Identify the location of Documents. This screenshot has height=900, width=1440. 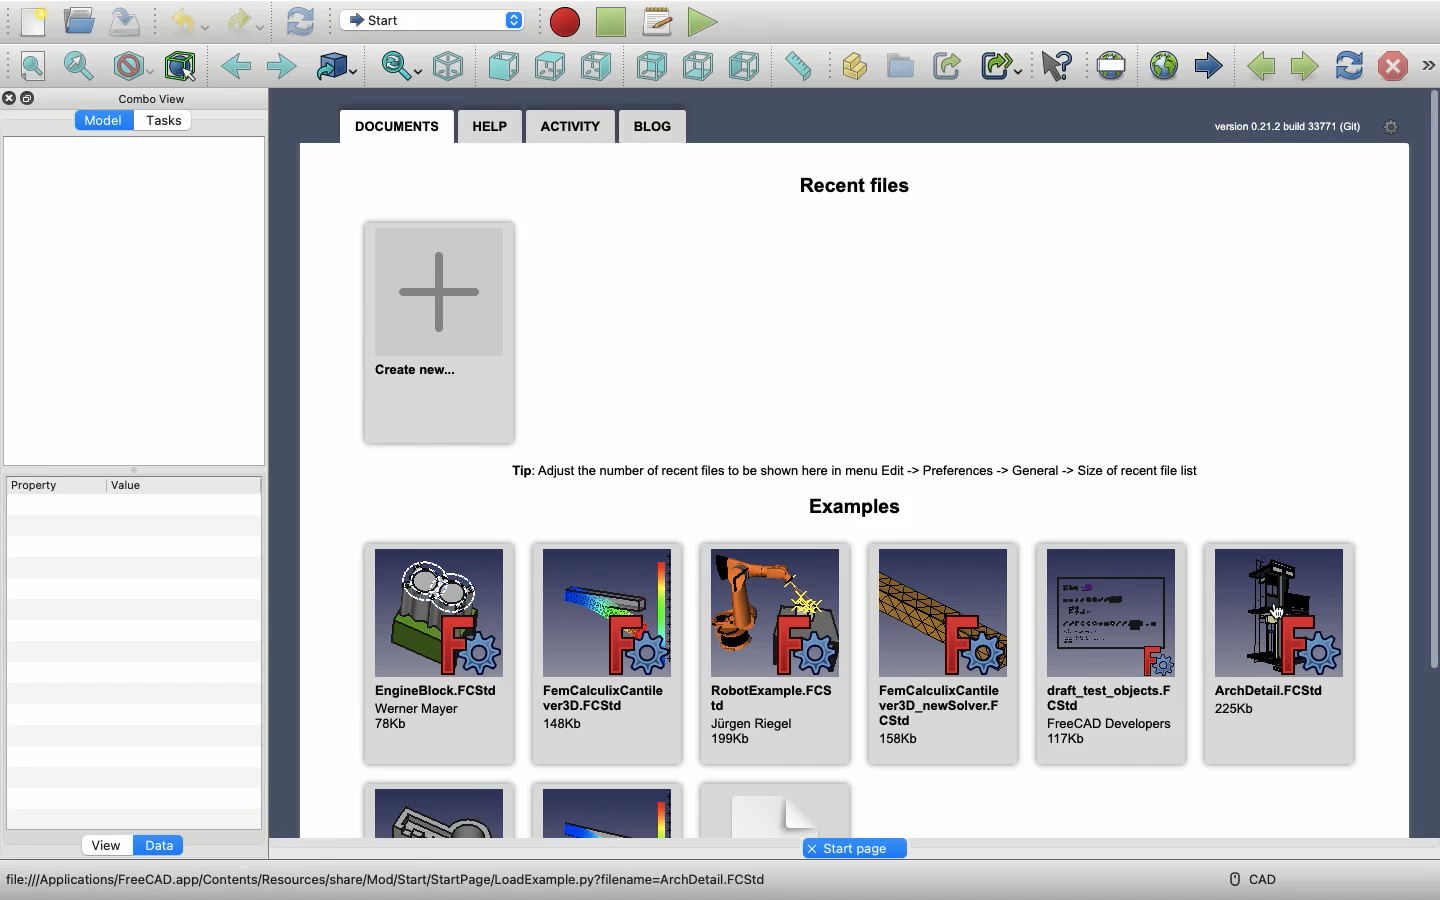
(395, 125).